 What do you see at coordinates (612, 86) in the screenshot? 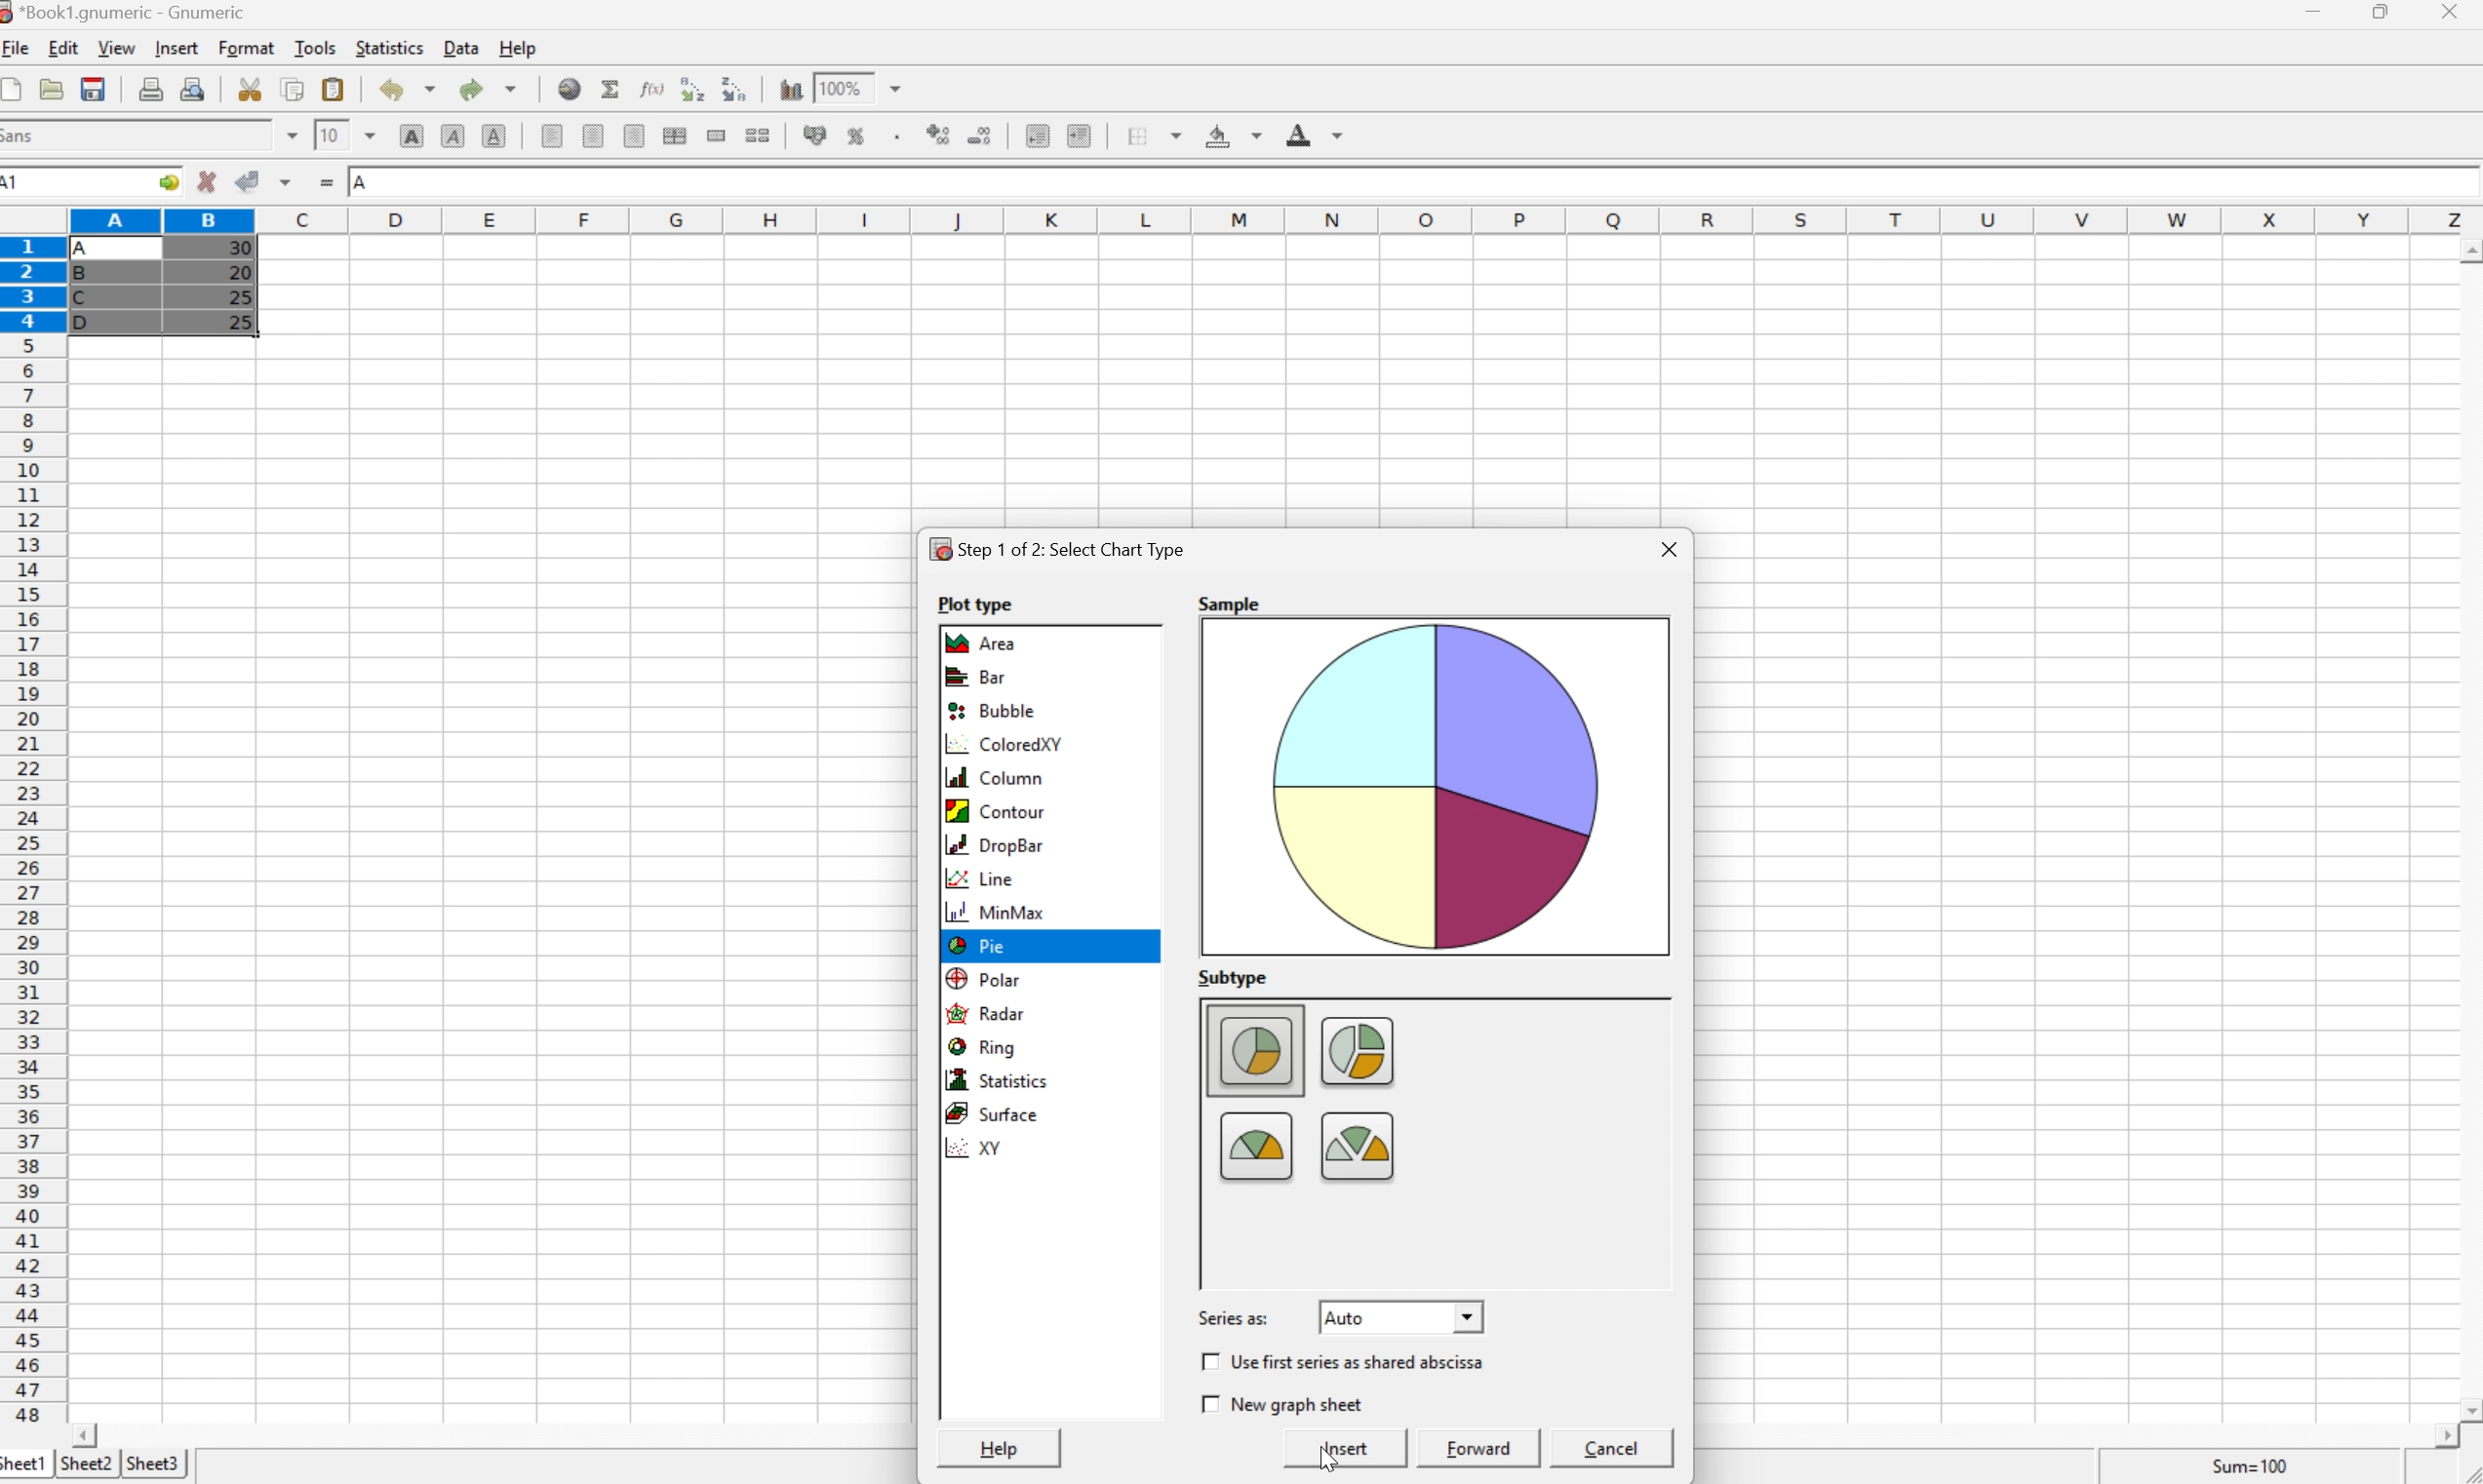
I see `Sum into current cell` at bounding box center [612, 86].